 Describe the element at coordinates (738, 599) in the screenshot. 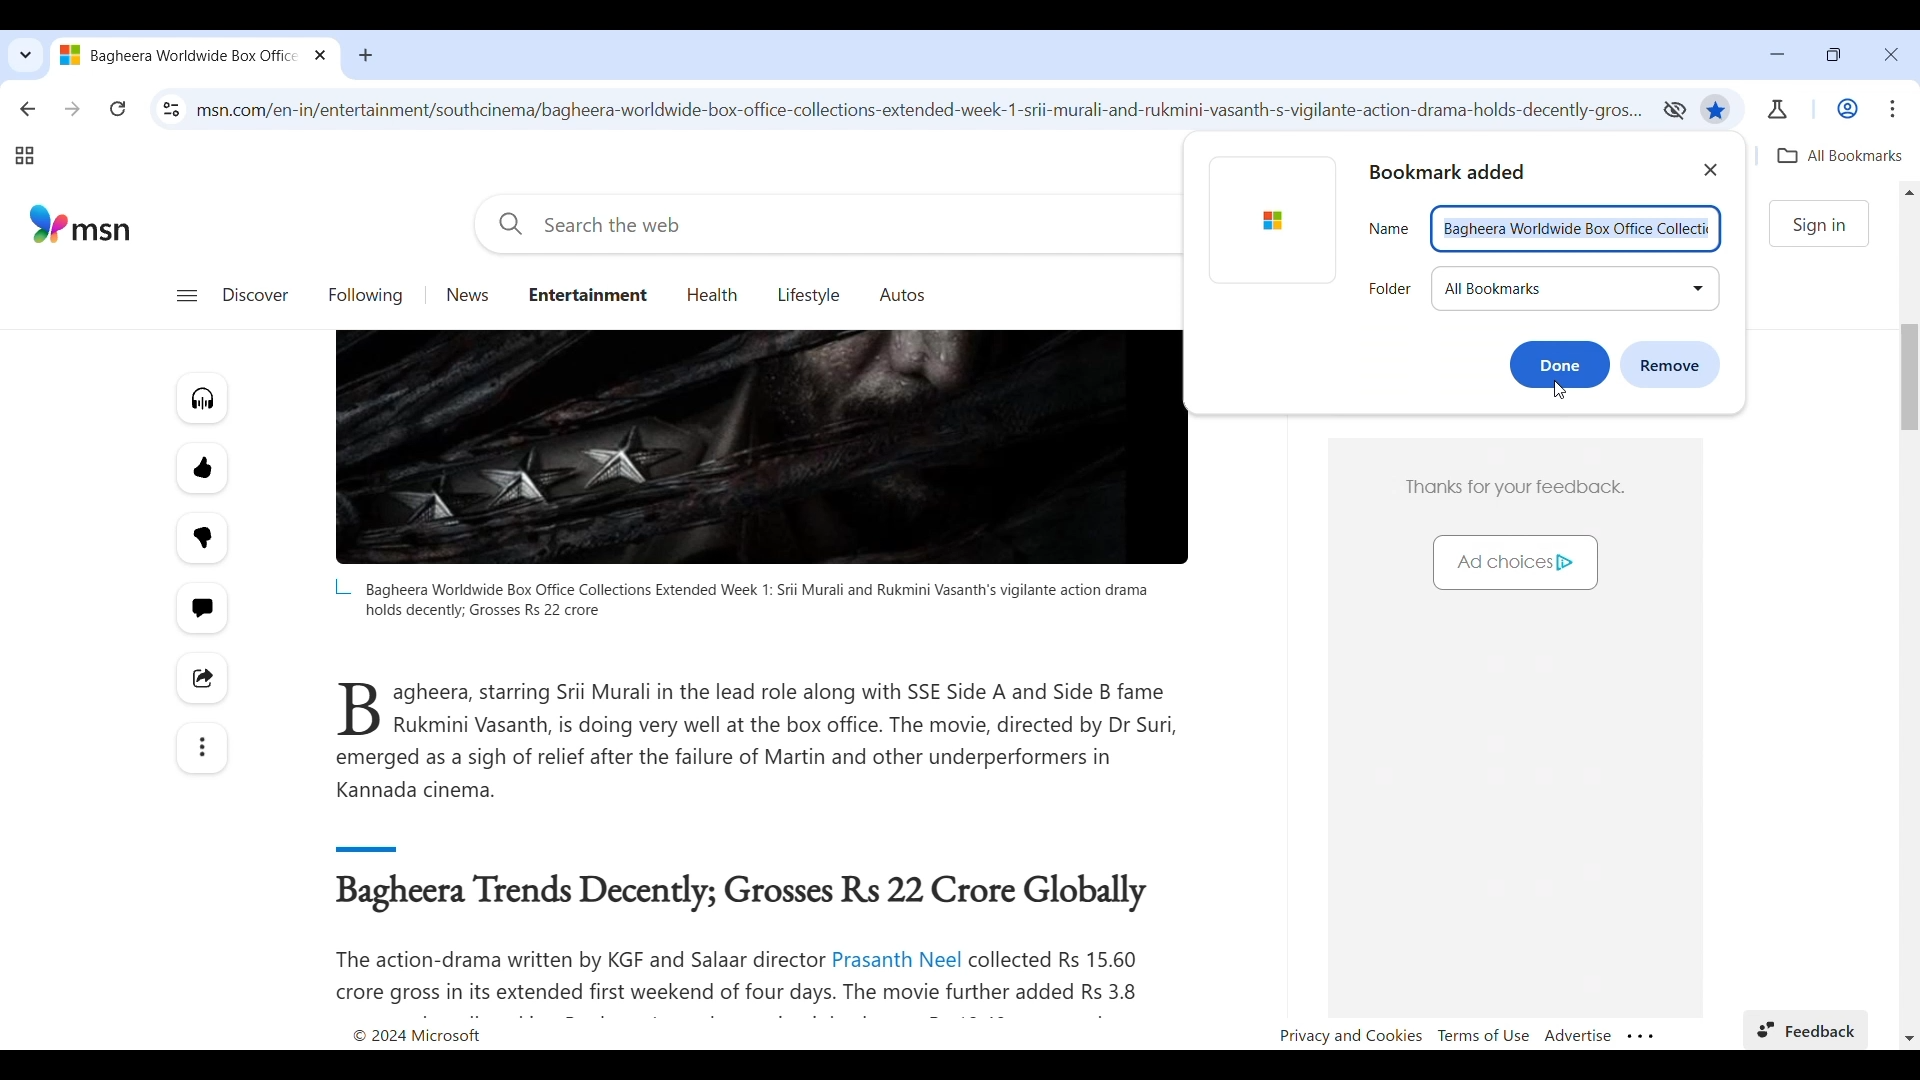

I see `Tag line of image` at that location.